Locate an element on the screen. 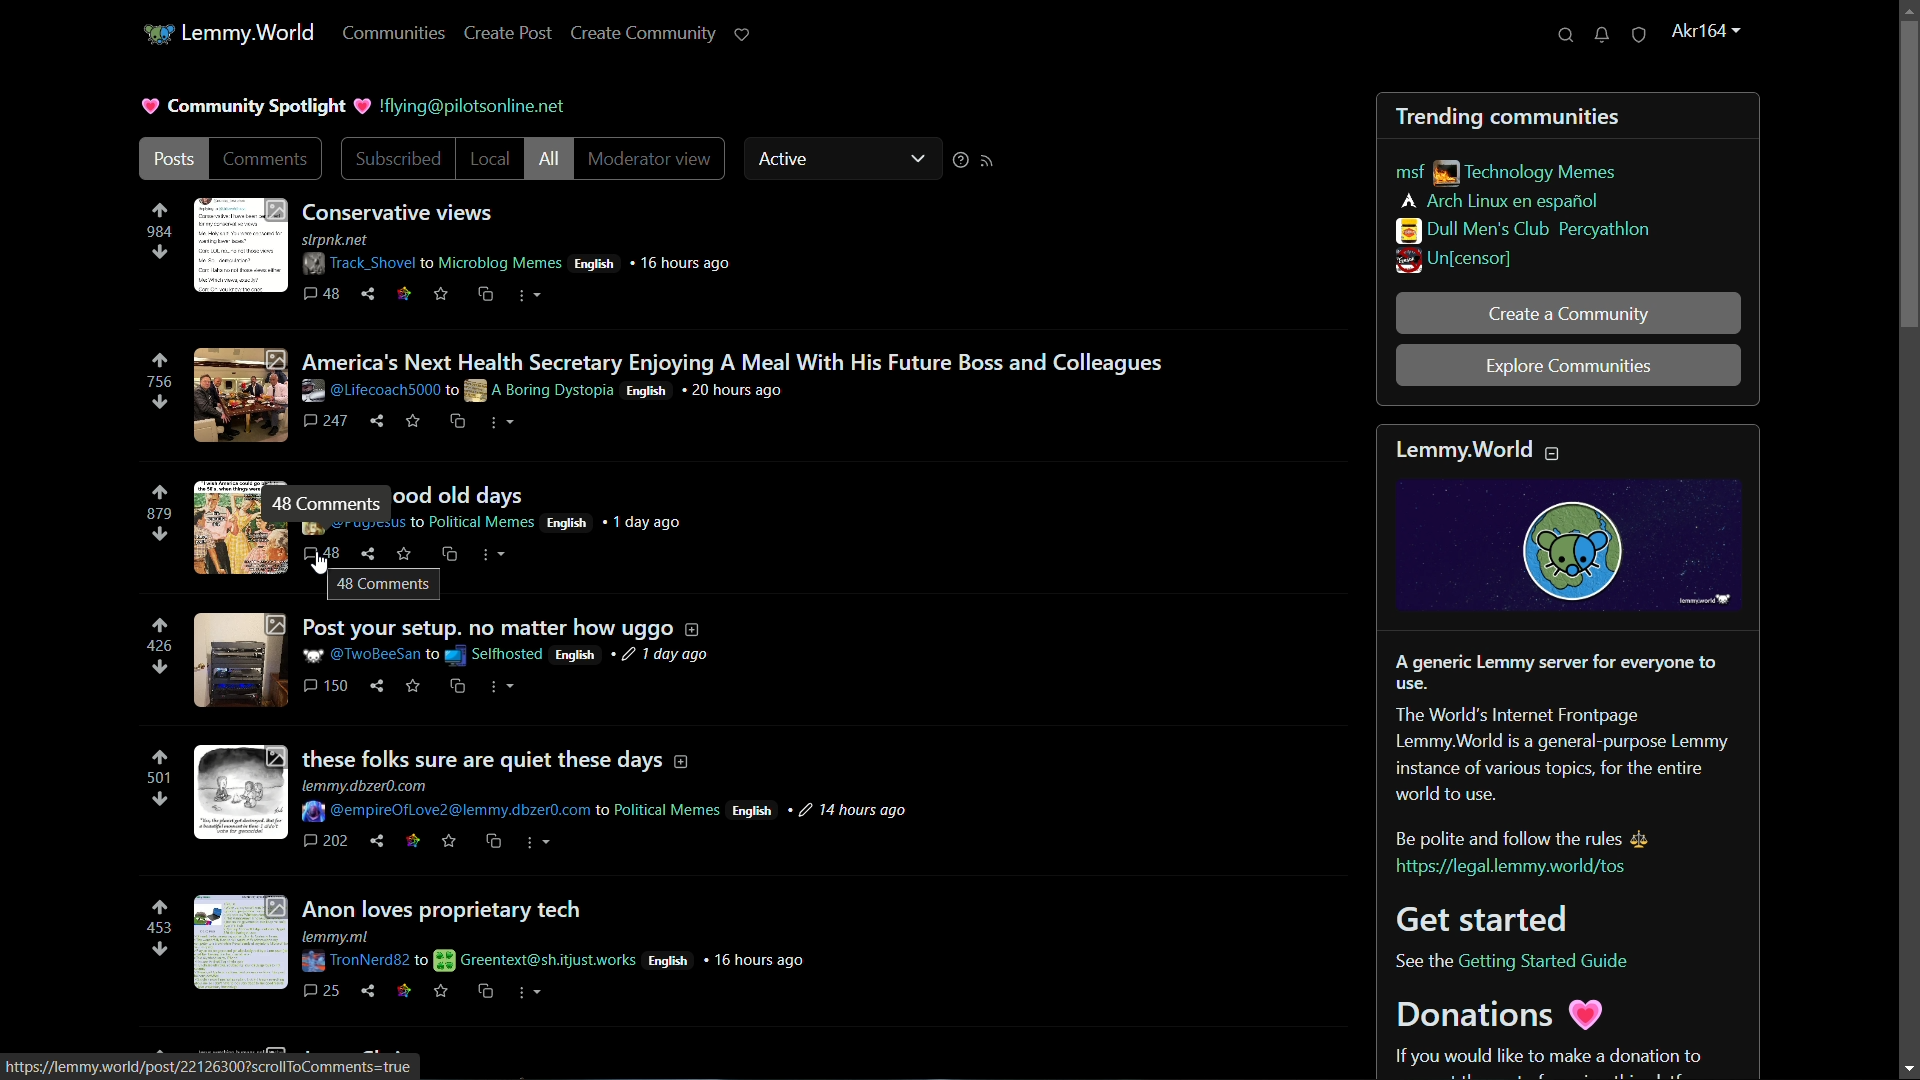  icon is located at coordinates (160, 35).